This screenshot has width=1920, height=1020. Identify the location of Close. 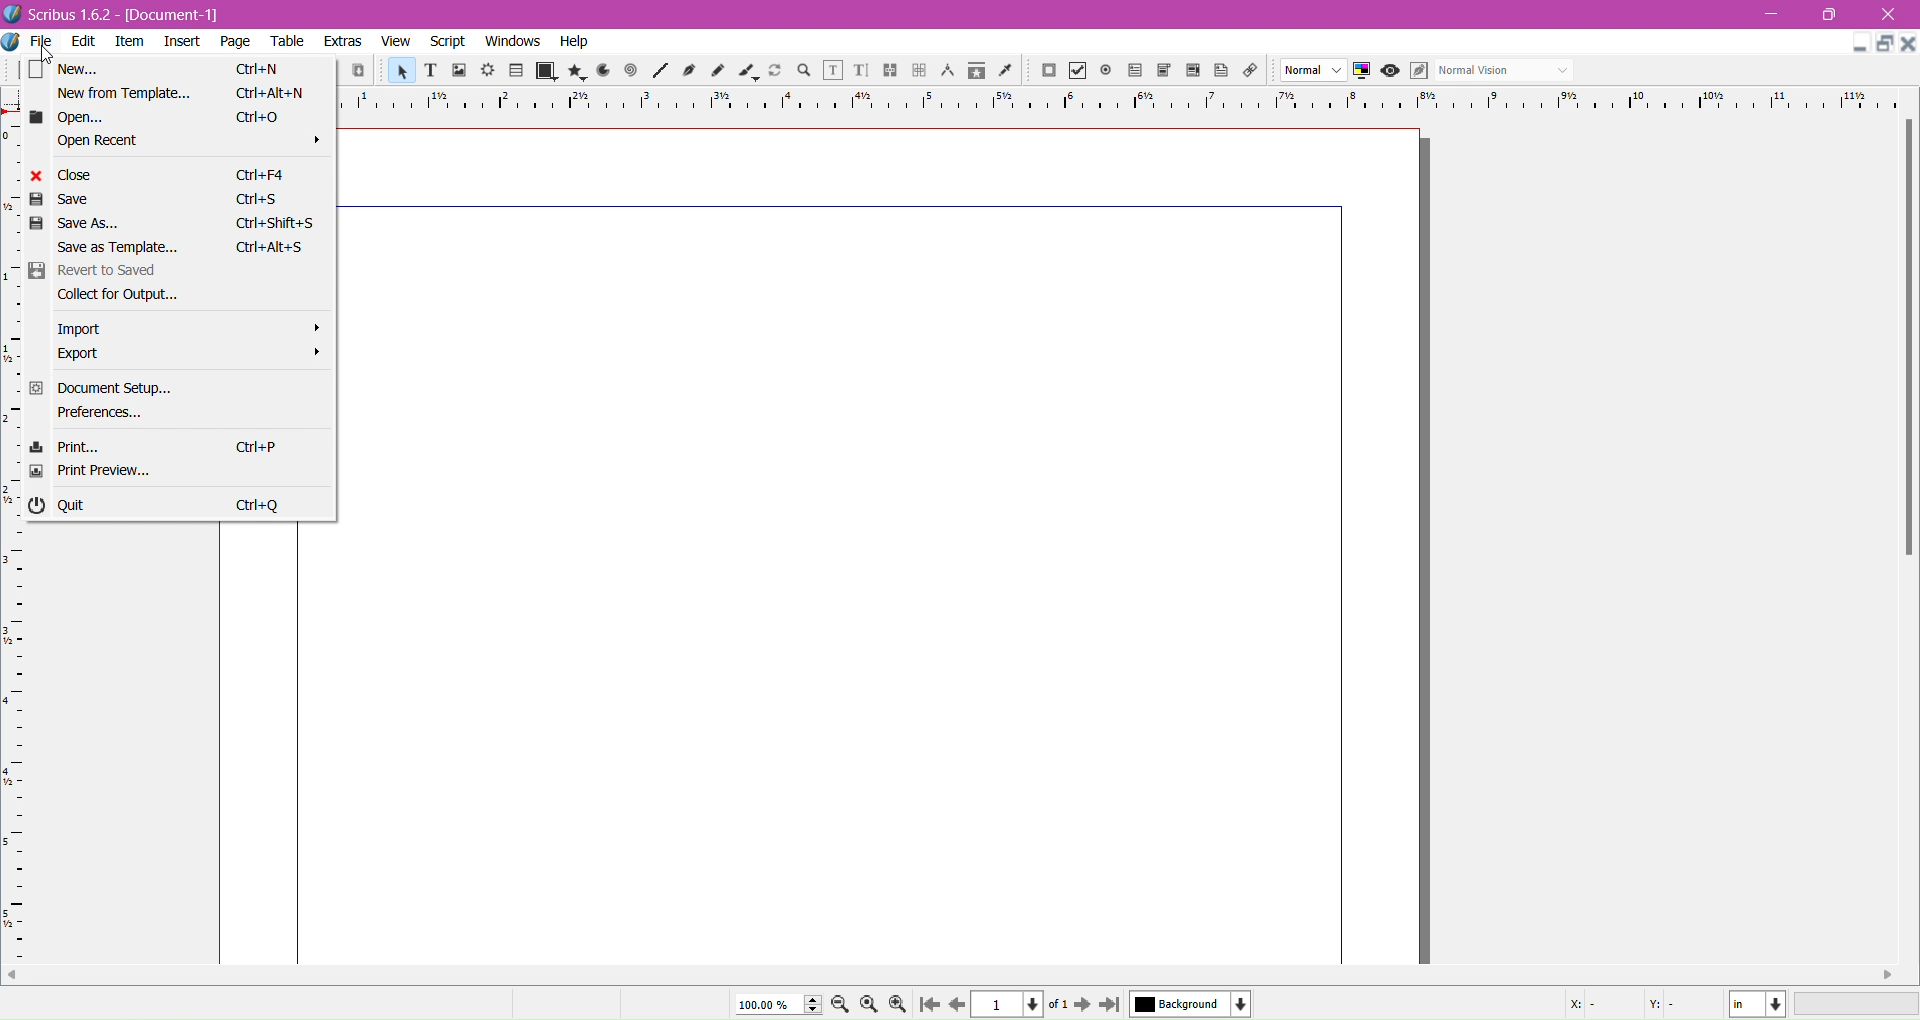
(173, 176).